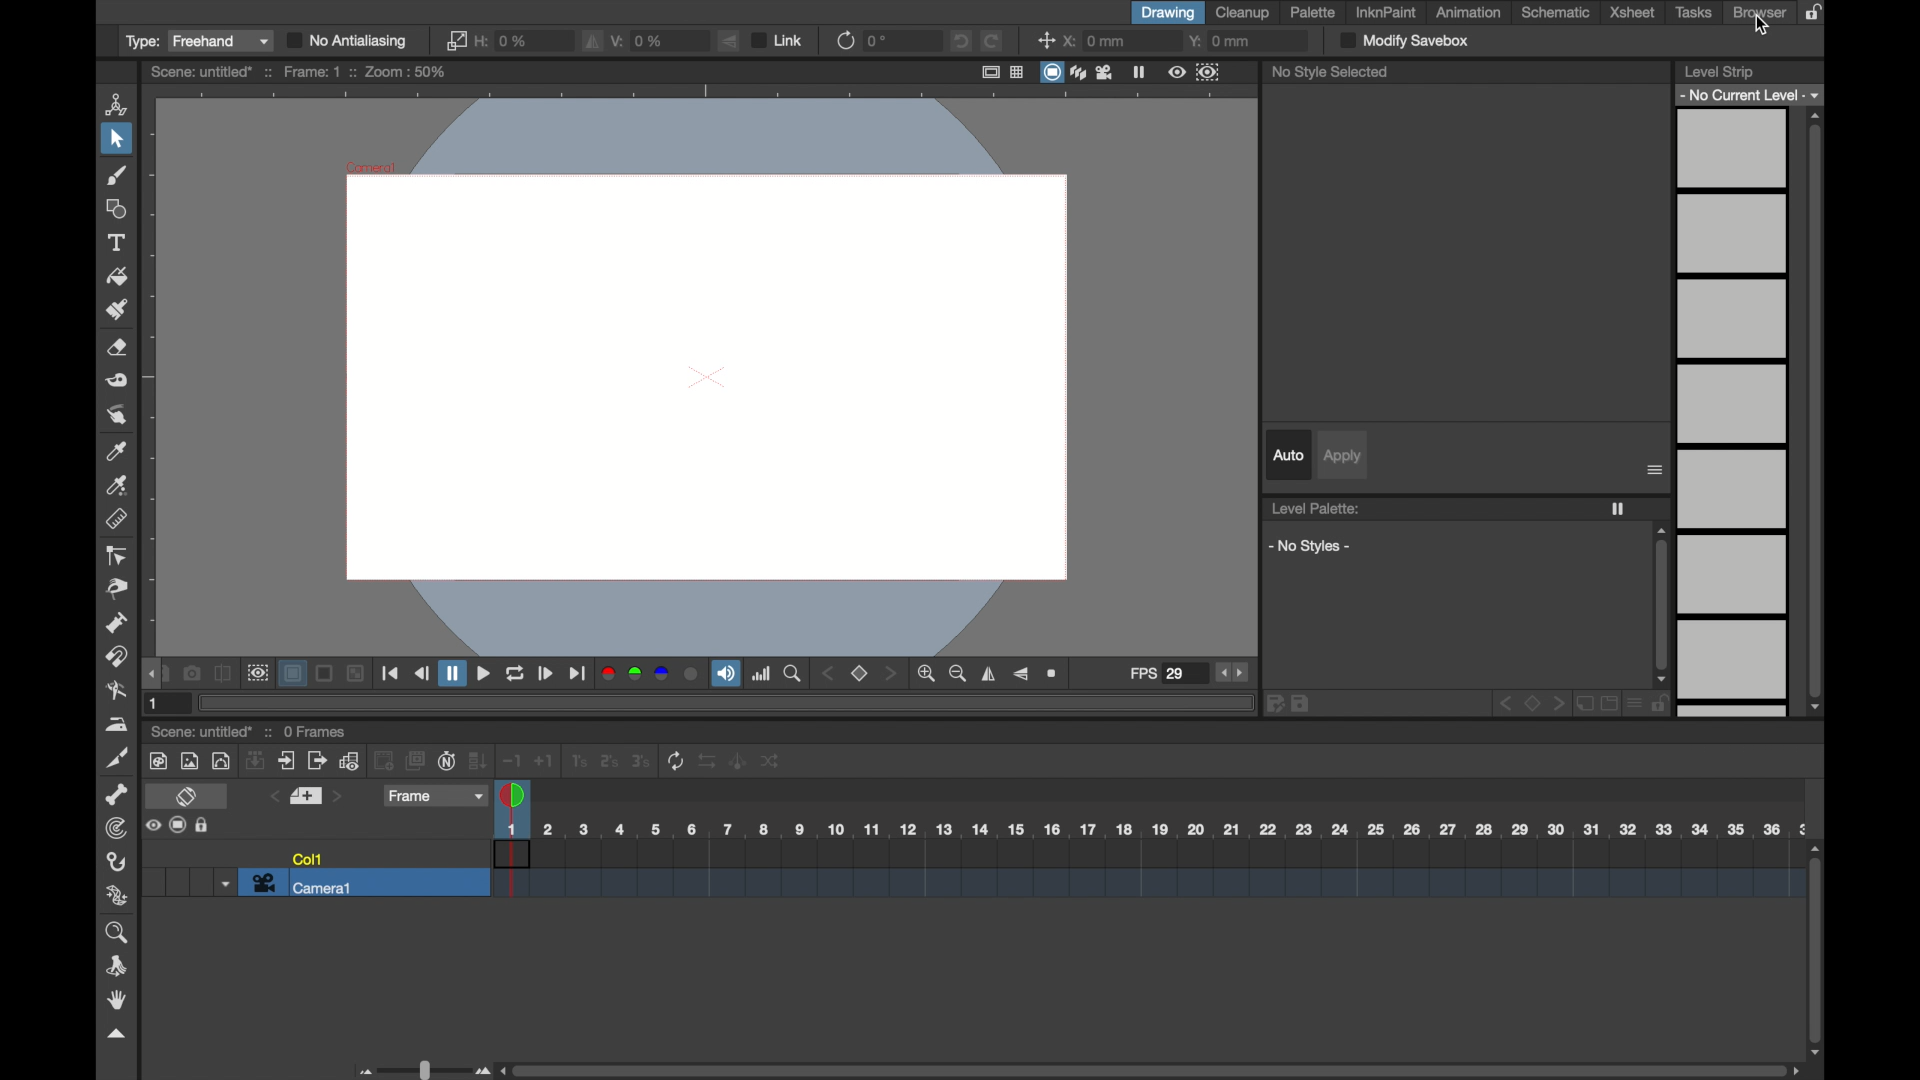 This screenshot has width=1920, height=1080. What do you see at coordinates (1555, 12) in the screenshot?
I see `schematic` at bounding box center [1555, 12].